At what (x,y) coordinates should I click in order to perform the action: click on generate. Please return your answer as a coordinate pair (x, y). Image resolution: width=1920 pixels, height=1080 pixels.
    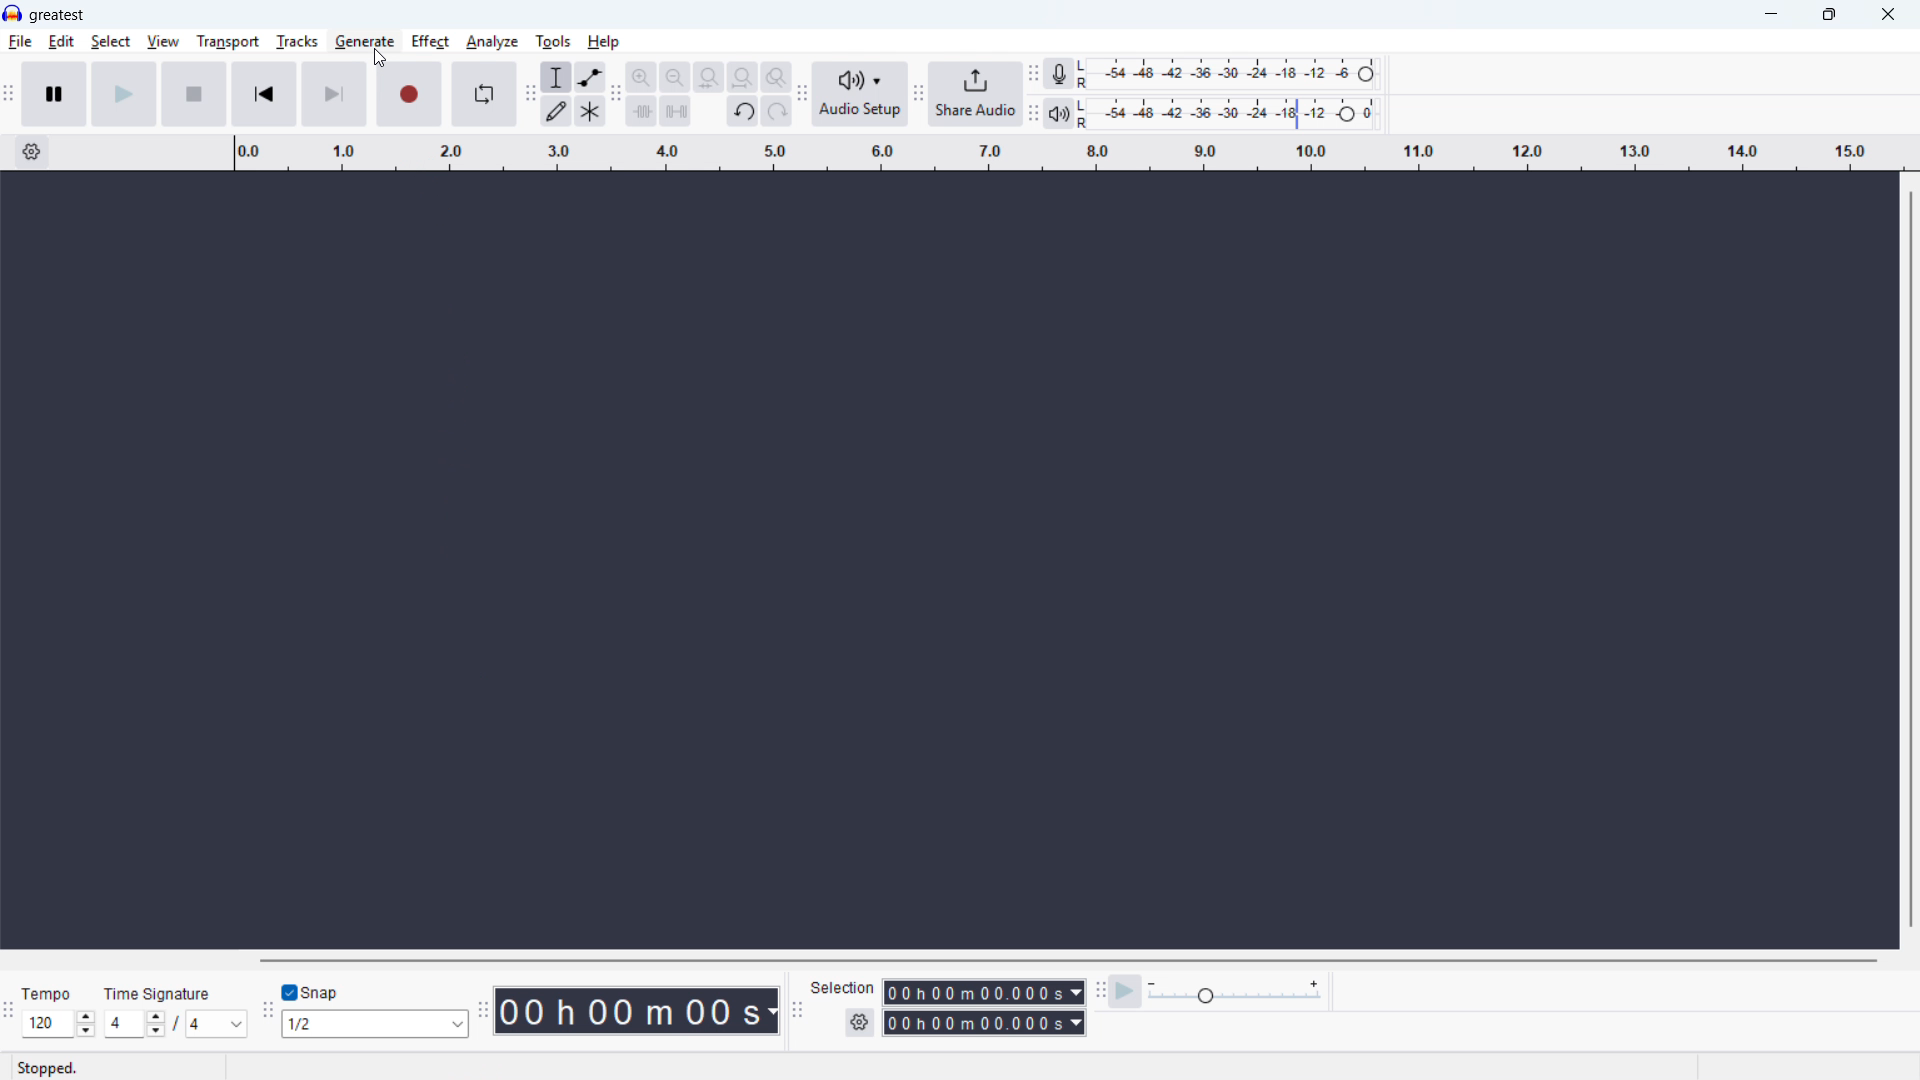
    Looking at the image, I should click on (363, 42).